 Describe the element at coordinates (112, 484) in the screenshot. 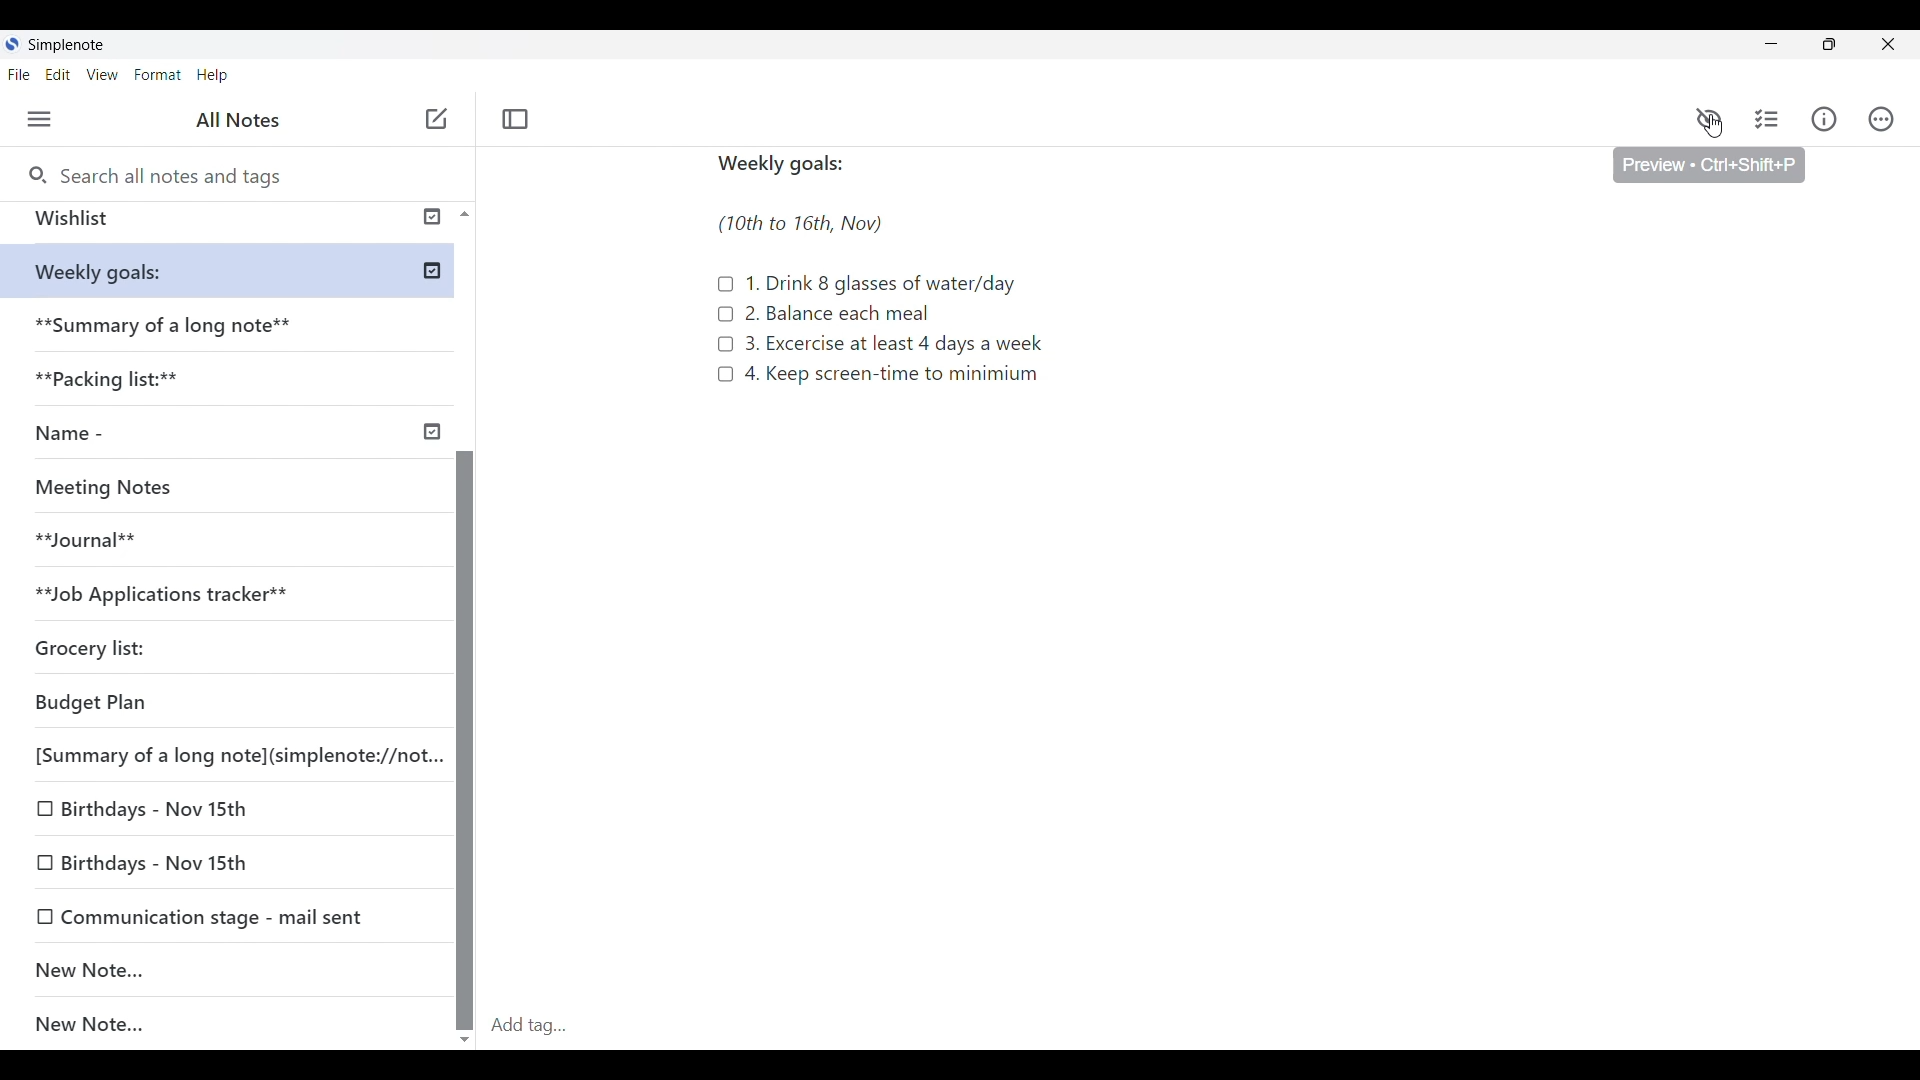

I see `Meeting Notes` at that location.